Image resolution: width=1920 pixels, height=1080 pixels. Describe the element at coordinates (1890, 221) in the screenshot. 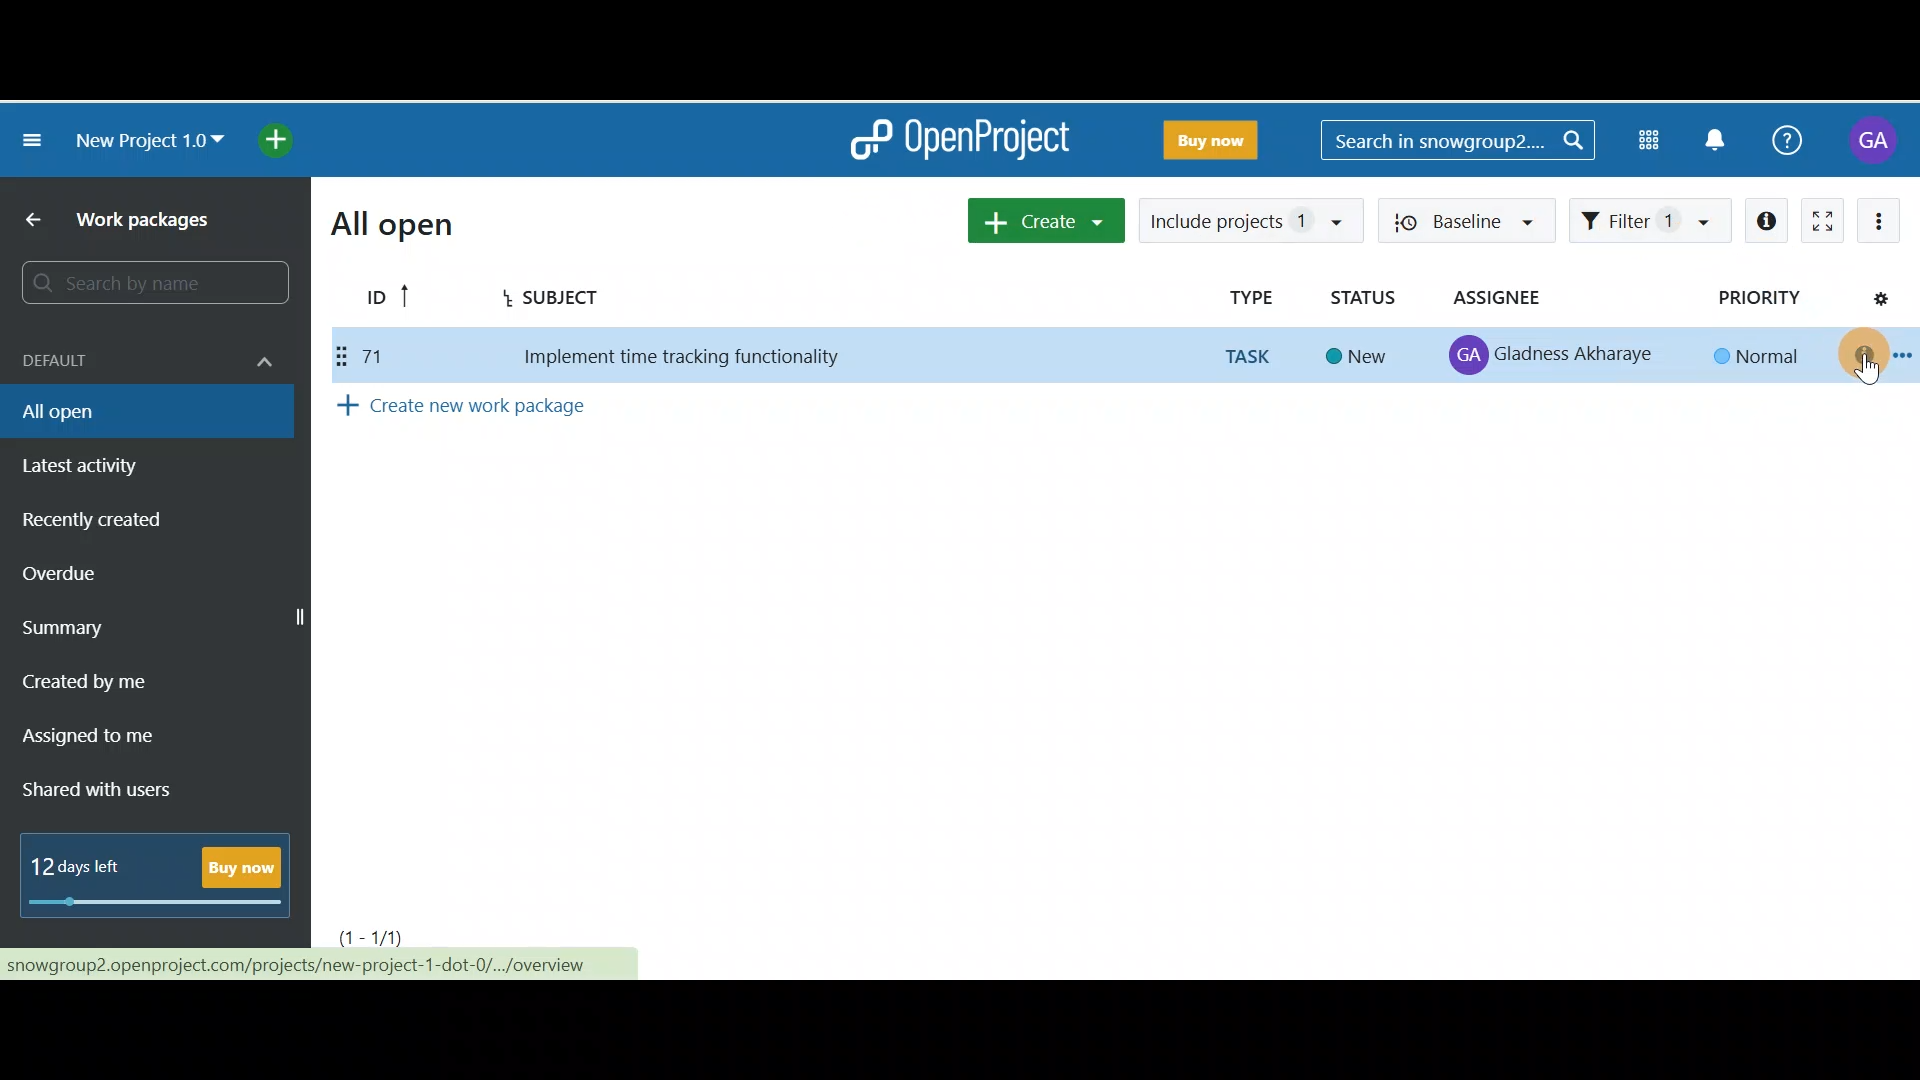

I see `More actions` at that location.